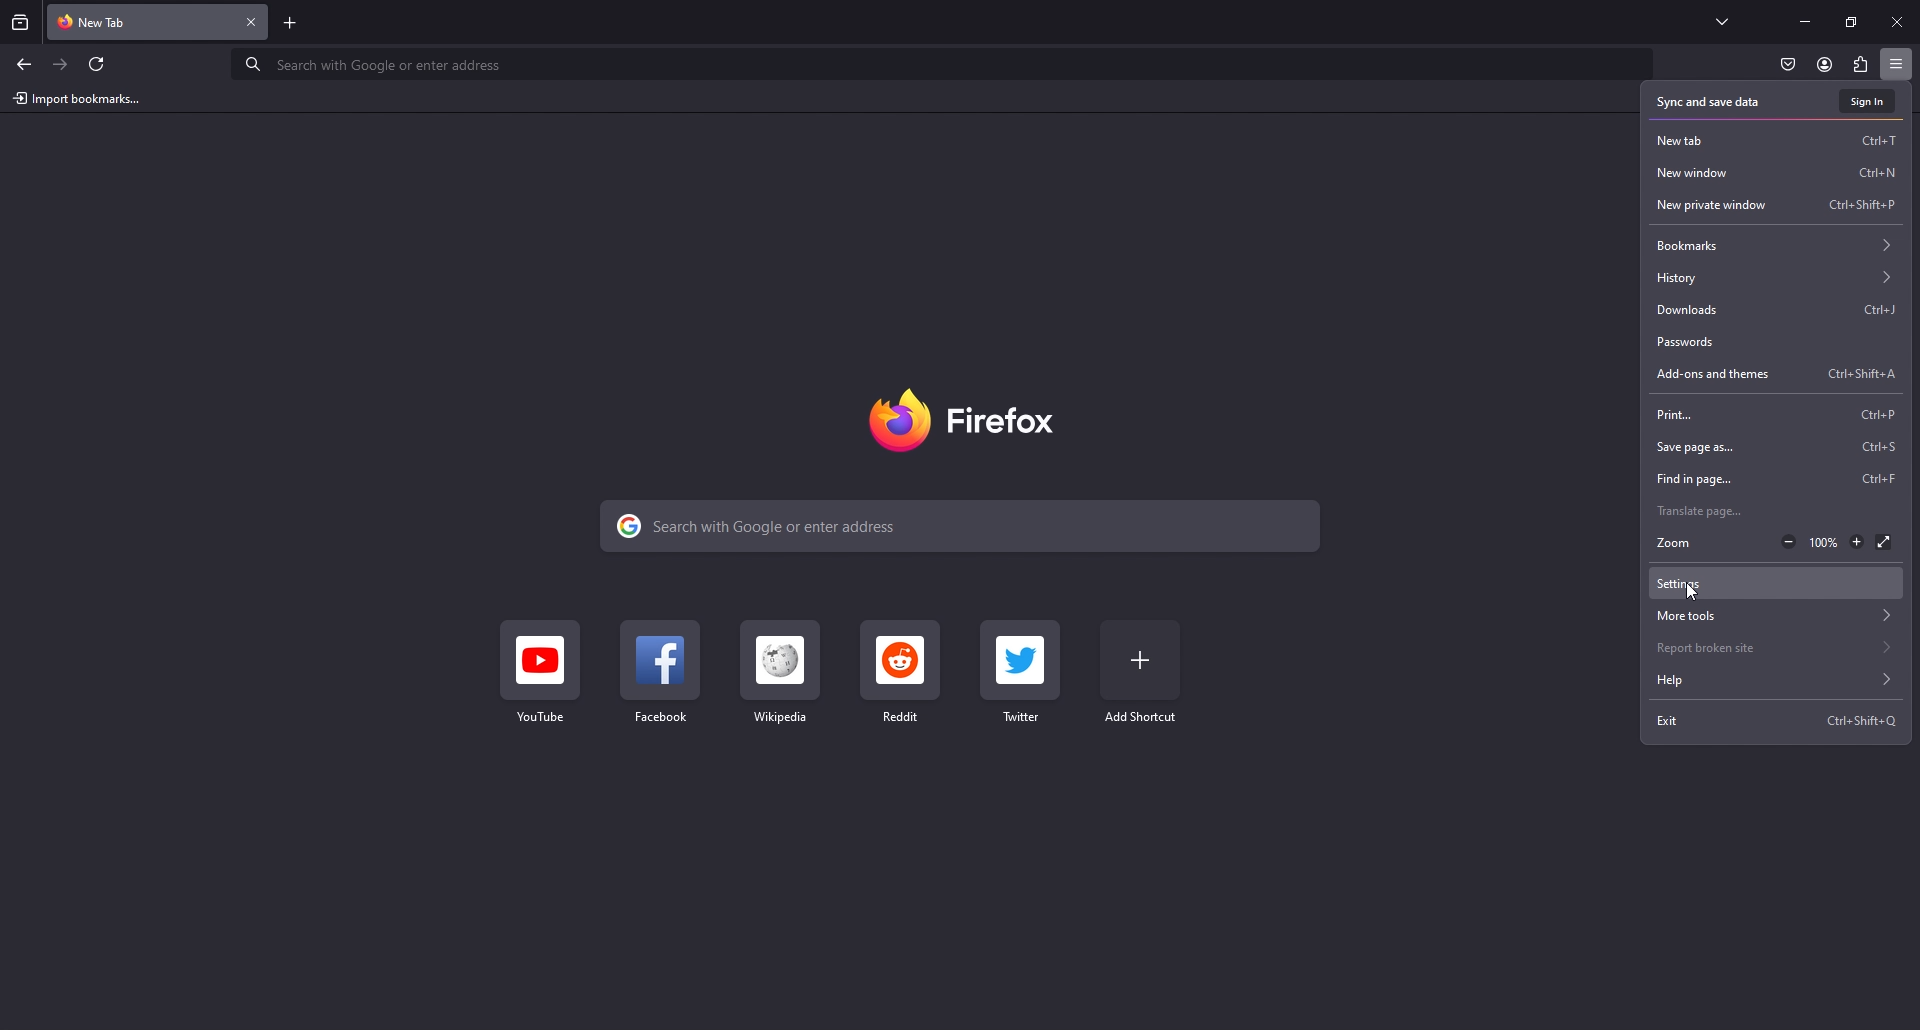 Image resolution: width=1920 pixels, height=1030 pixels. I want to click on print, so click(1775, 414).